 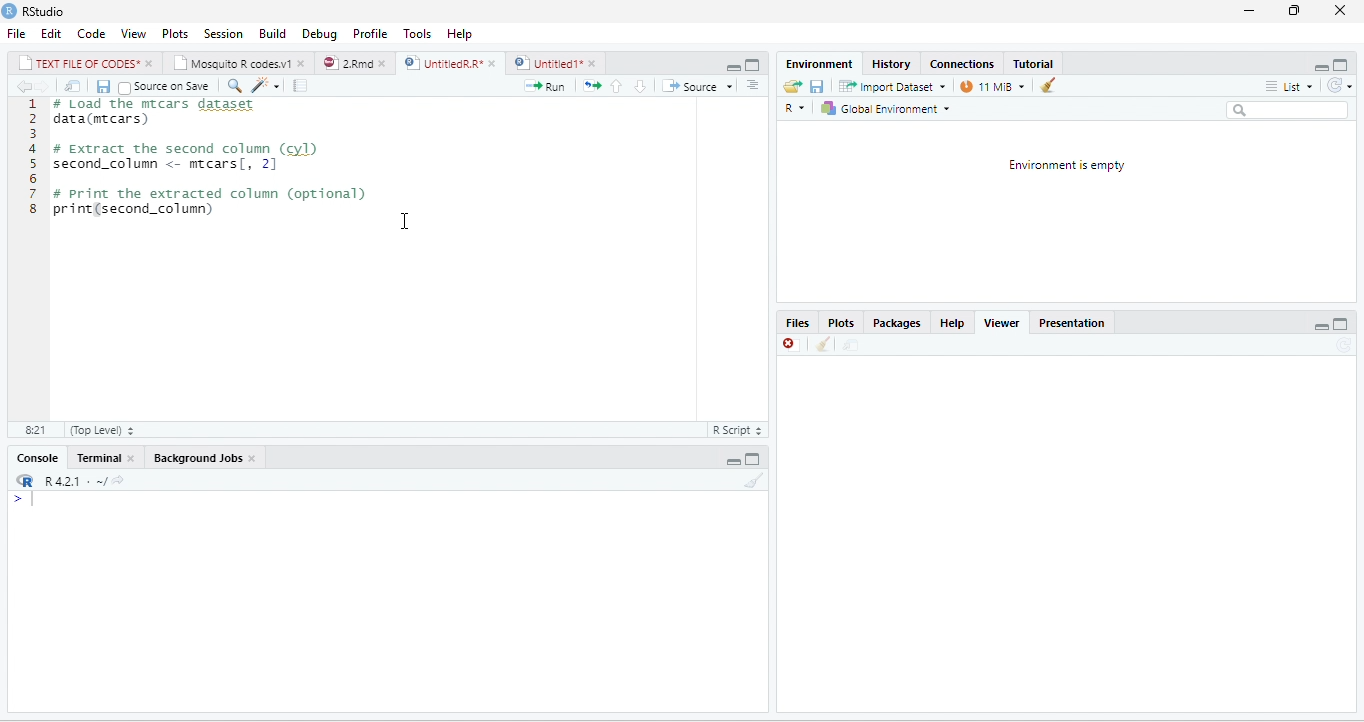 What do you see at coordinates (1250, 13) in the screenshot?
I see `minimize` at bounding box center [1250, 13].